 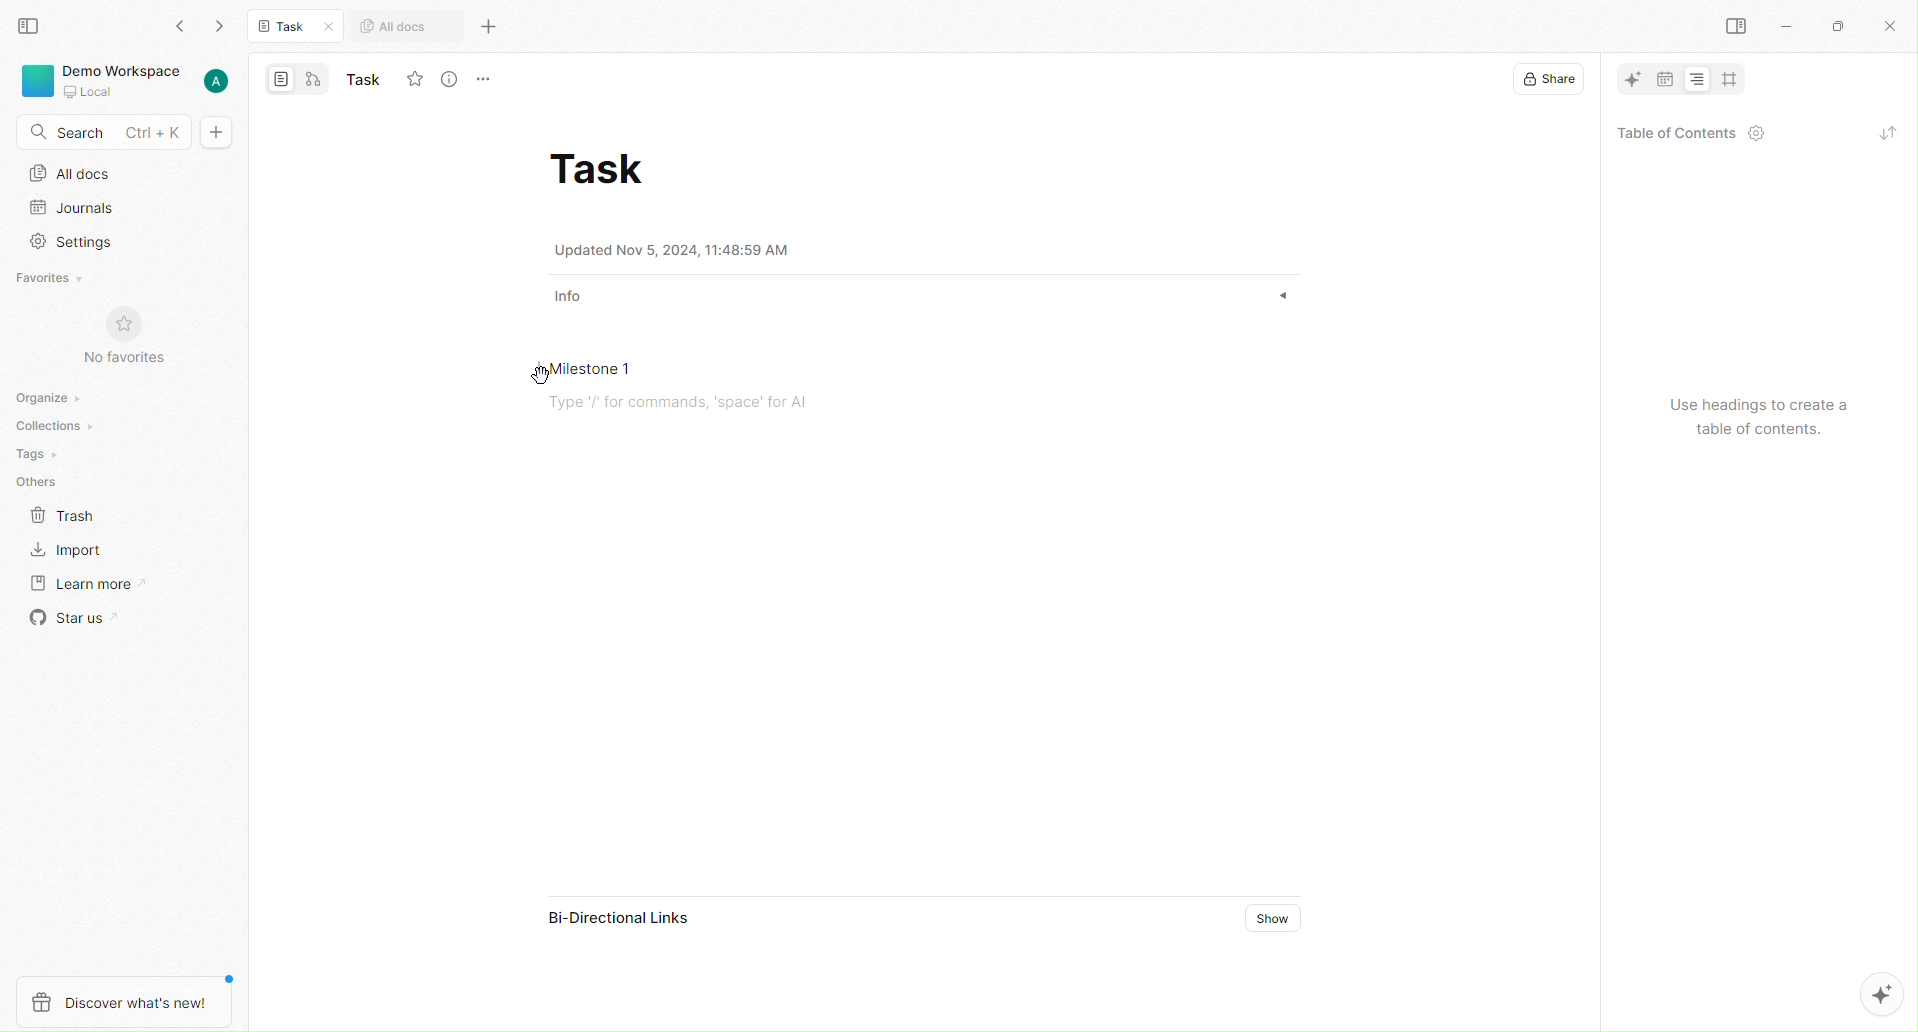 I want to click on Back, so click(x=182, y=25).